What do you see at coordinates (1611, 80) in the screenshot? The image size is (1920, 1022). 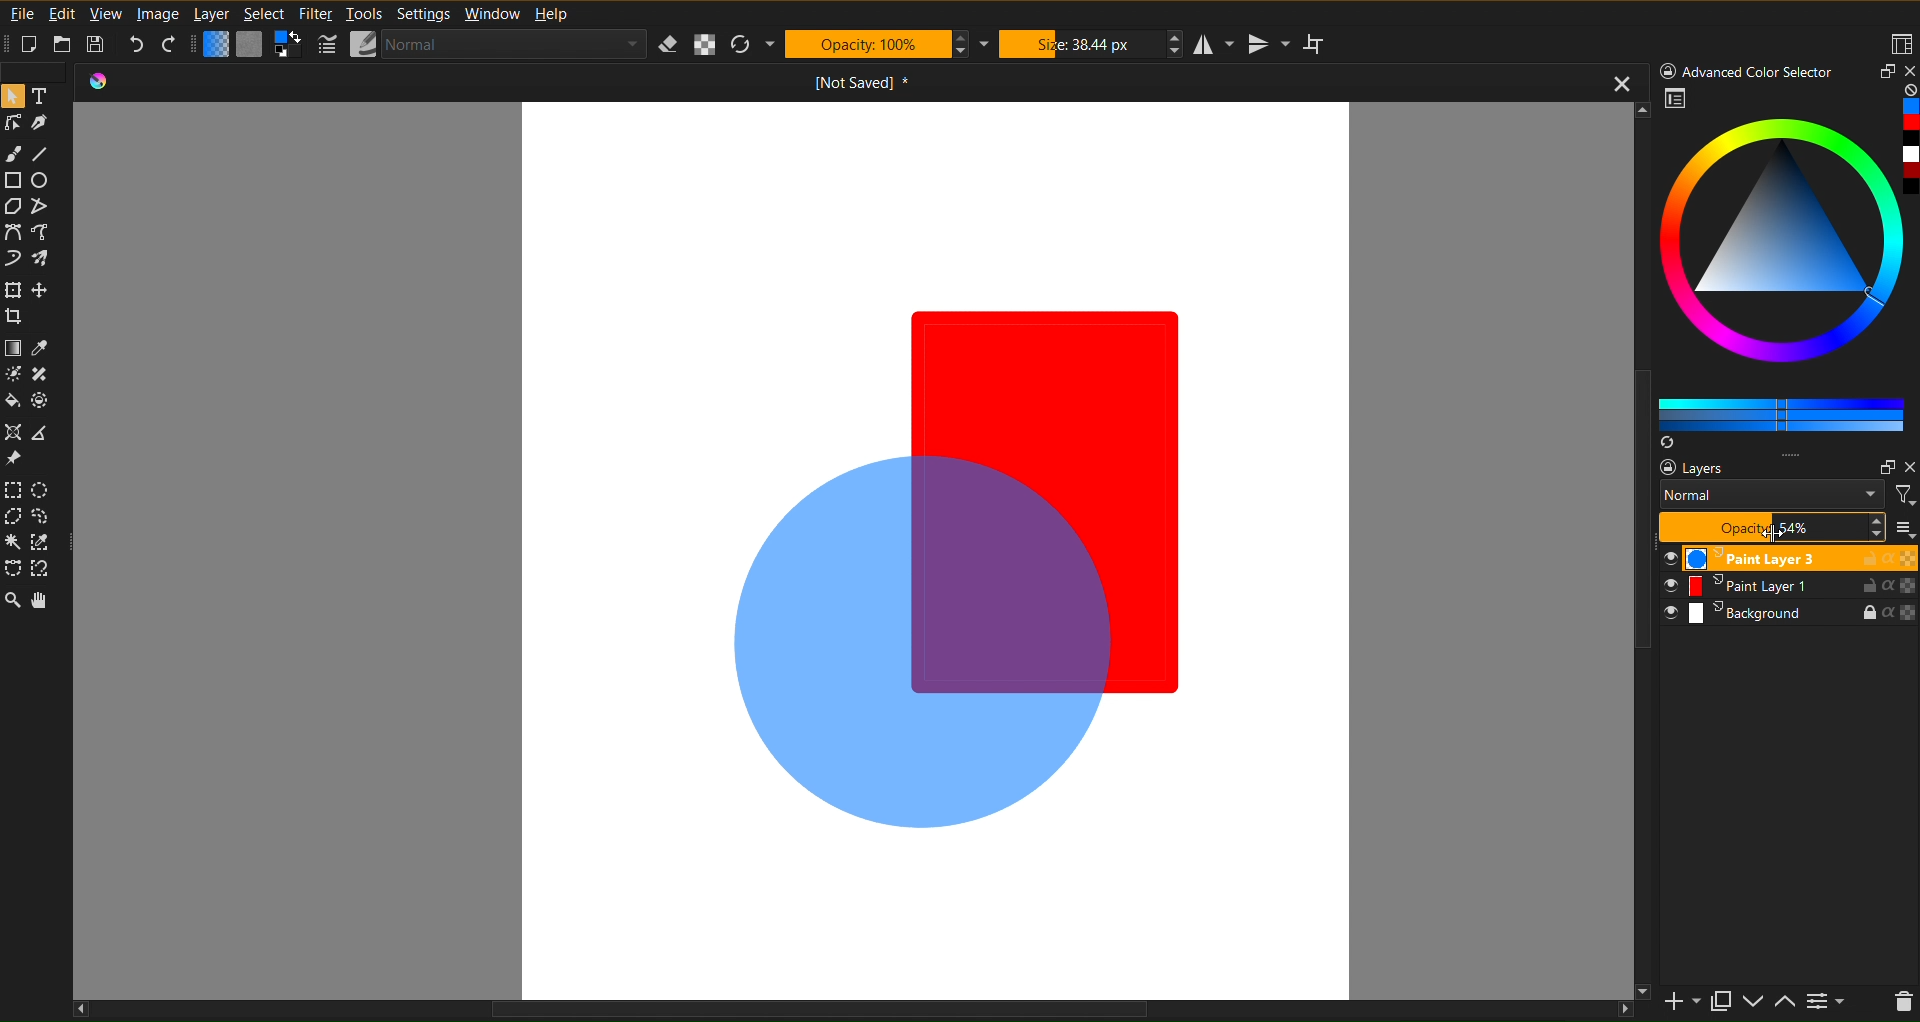 I see `close` at bounding box center [1611, 80].